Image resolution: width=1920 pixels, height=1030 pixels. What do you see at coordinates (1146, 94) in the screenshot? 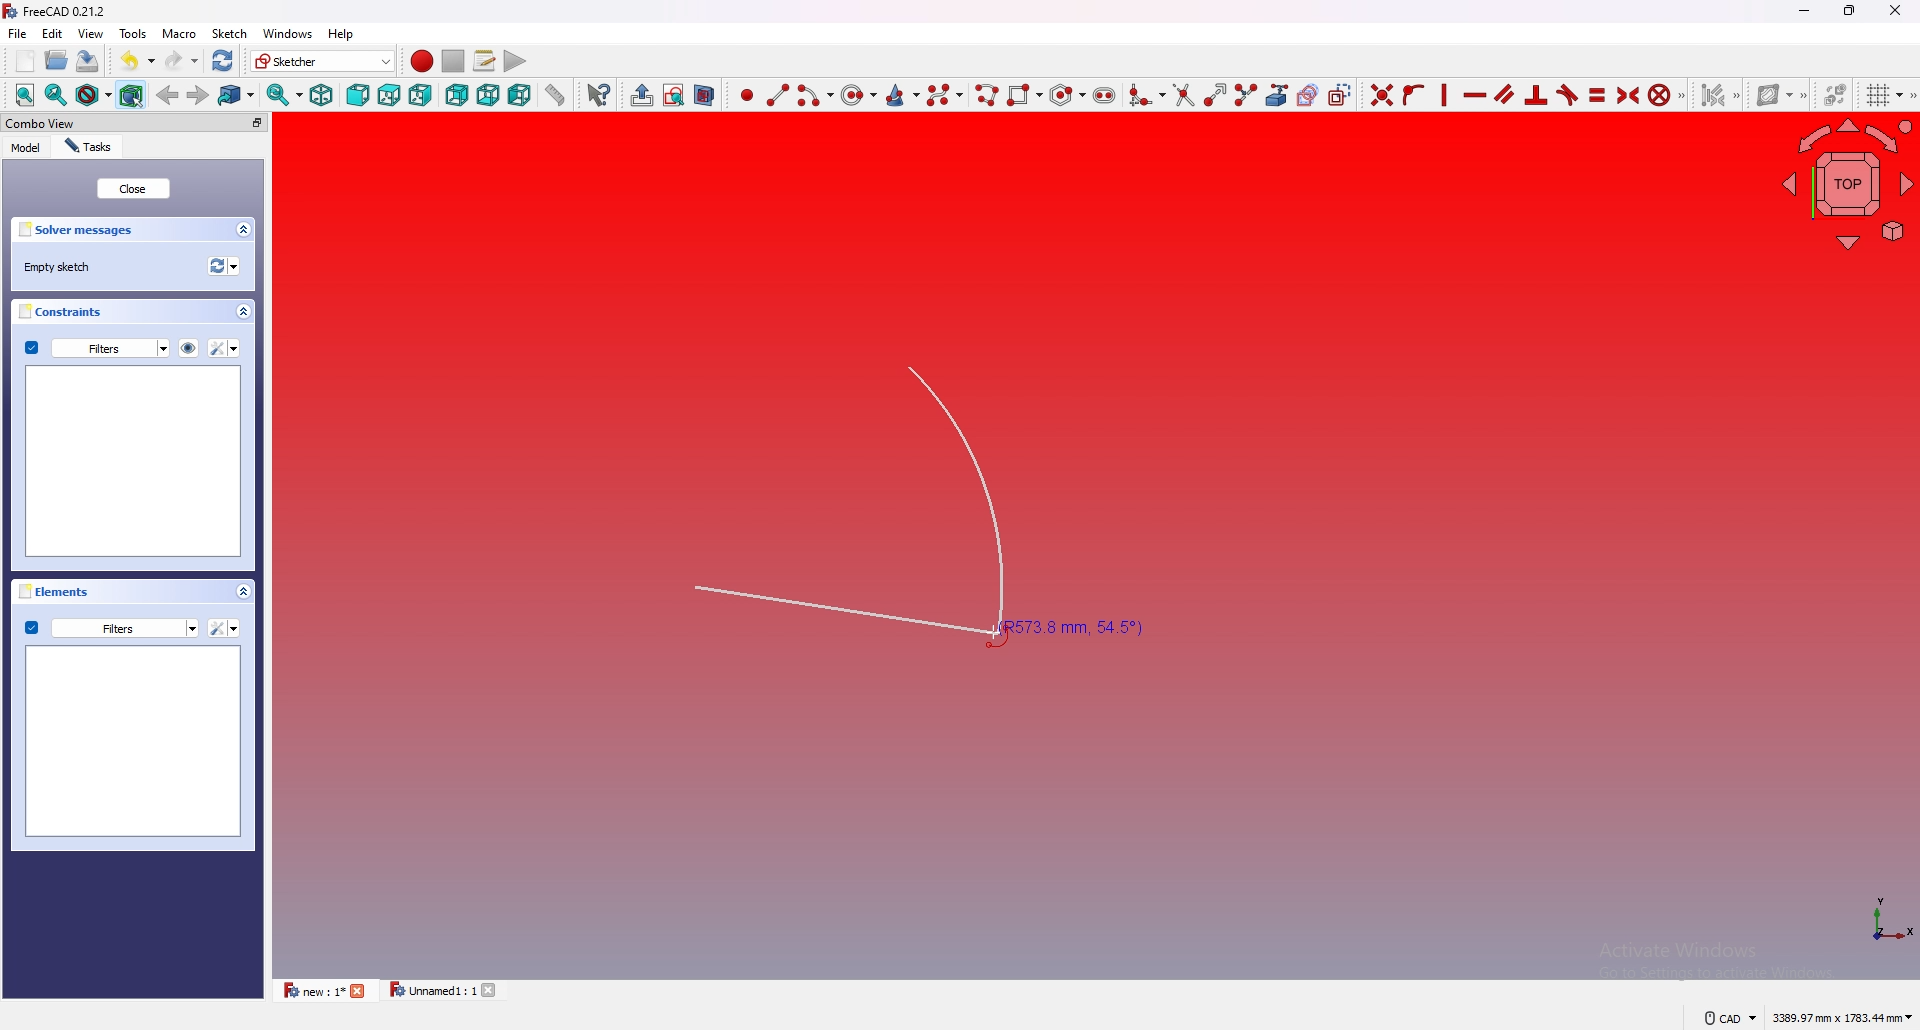
I see `create fillet` at bounding box center [1146, 94].